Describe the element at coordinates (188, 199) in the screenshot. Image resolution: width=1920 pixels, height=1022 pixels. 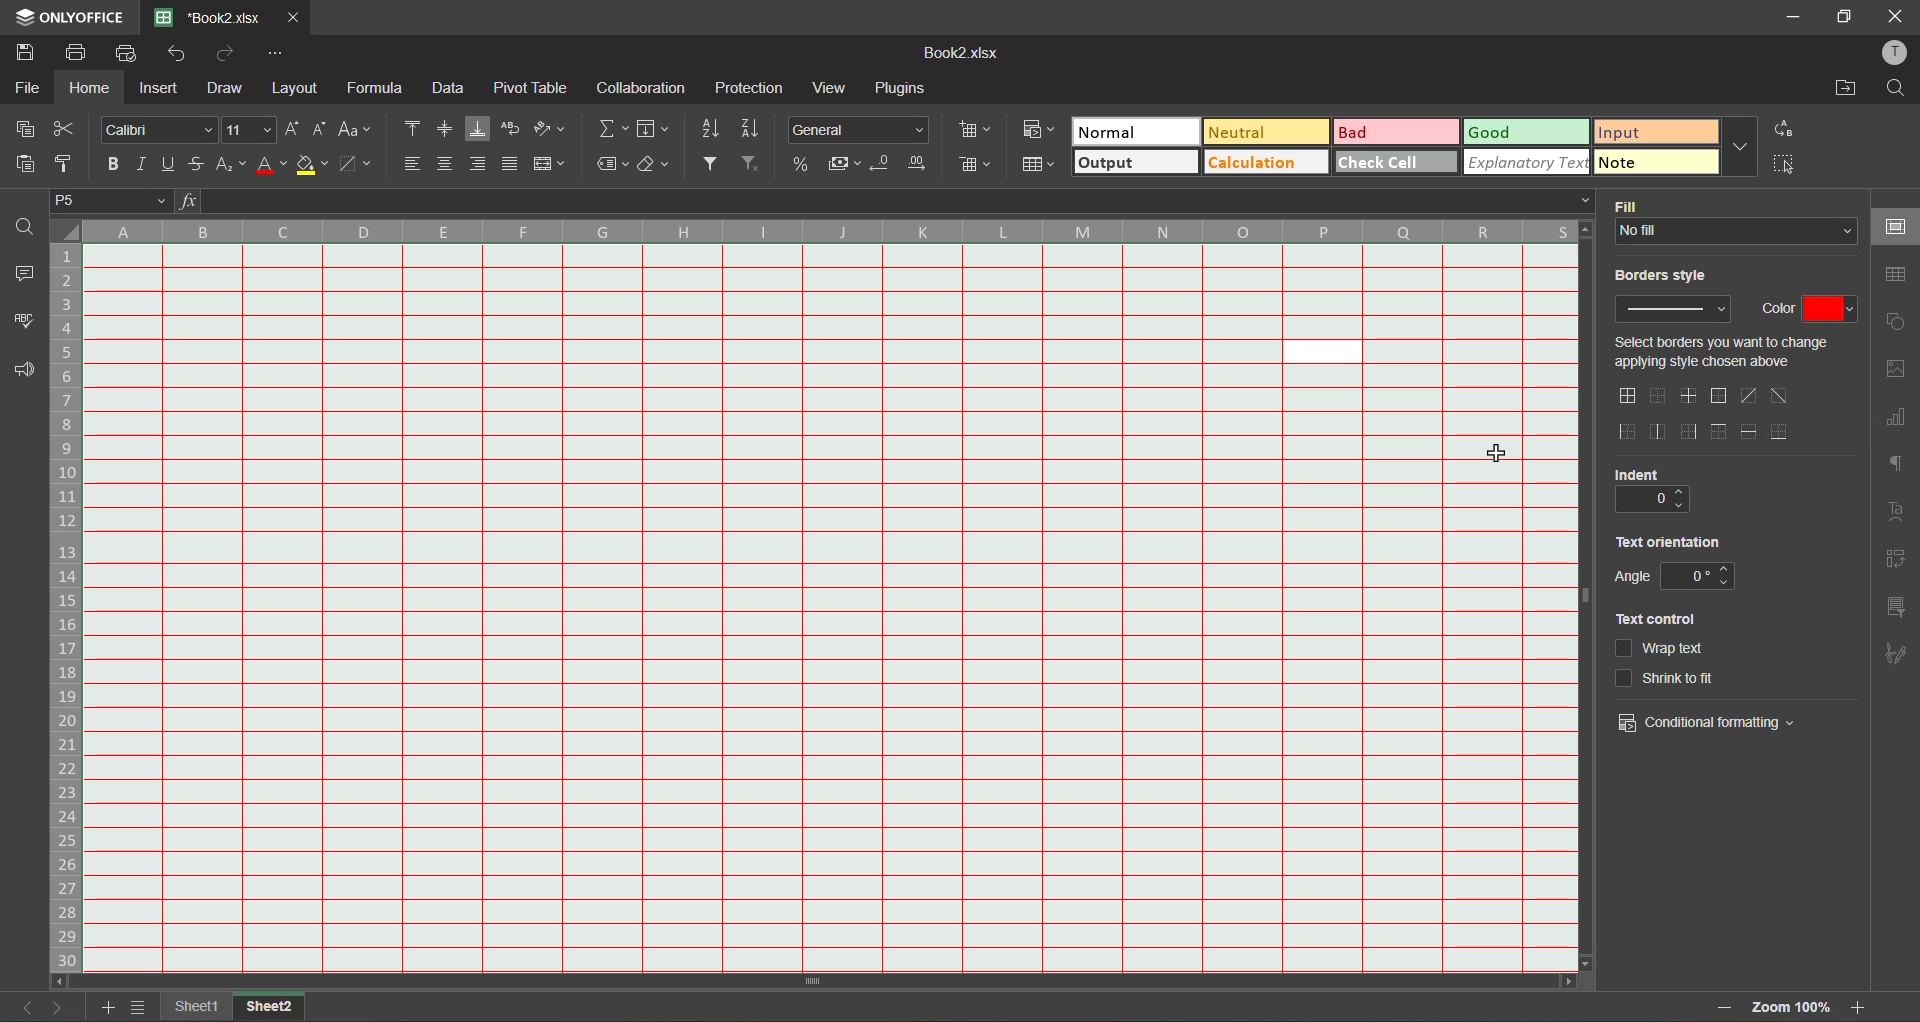
I see `fx` at that location.